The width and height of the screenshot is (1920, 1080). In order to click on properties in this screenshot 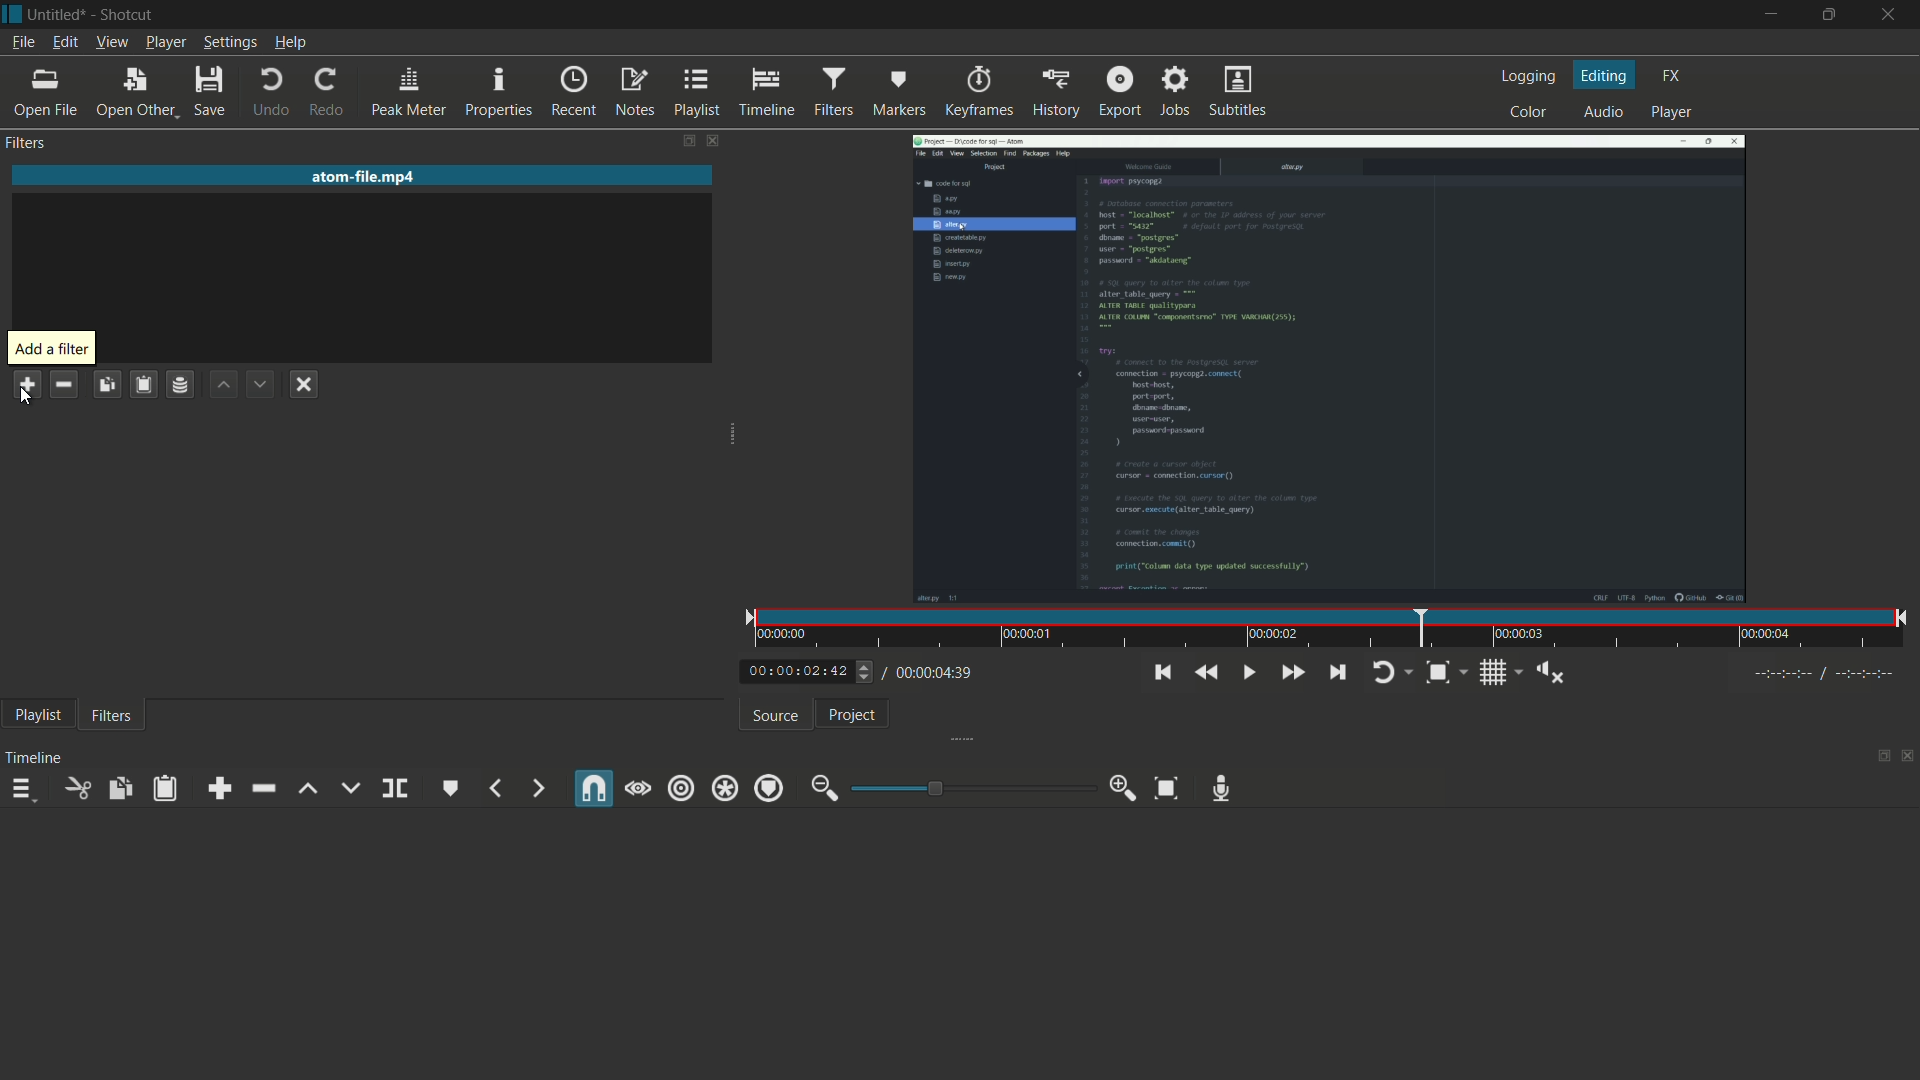, I will do `click(497, 93)`.